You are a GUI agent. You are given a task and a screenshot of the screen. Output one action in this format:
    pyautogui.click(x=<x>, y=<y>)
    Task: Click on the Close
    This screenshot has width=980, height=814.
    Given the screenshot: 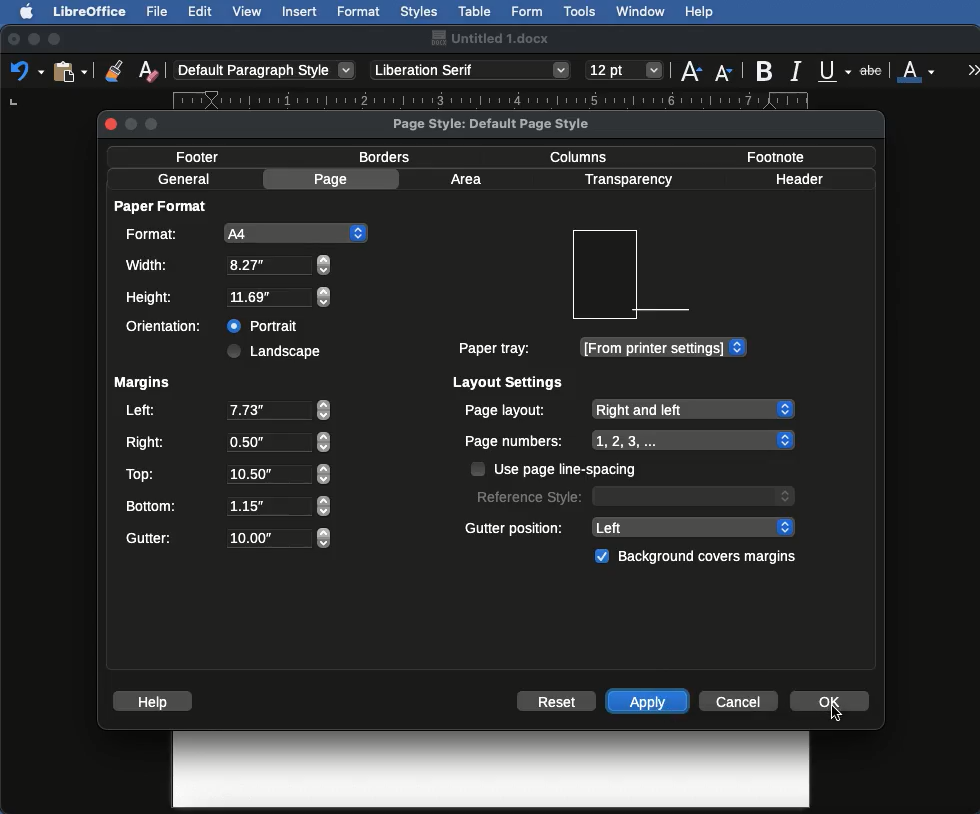 What is the action you would take?
    pyautogui.click(x=14, y=40)
    